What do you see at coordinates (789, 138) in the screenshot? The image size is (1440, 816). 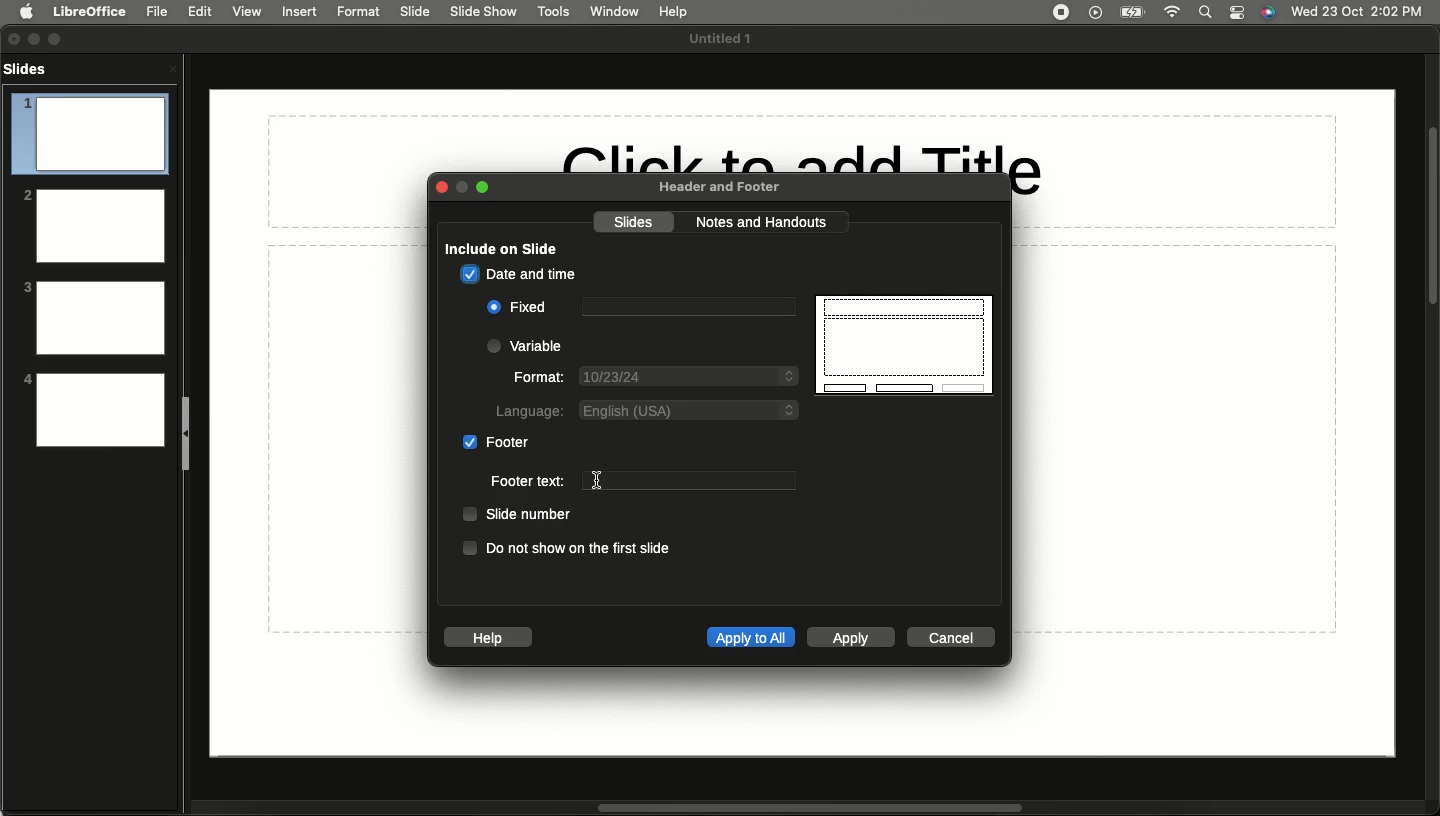 I see `Click to add Title` at bounding box center [789, 138].